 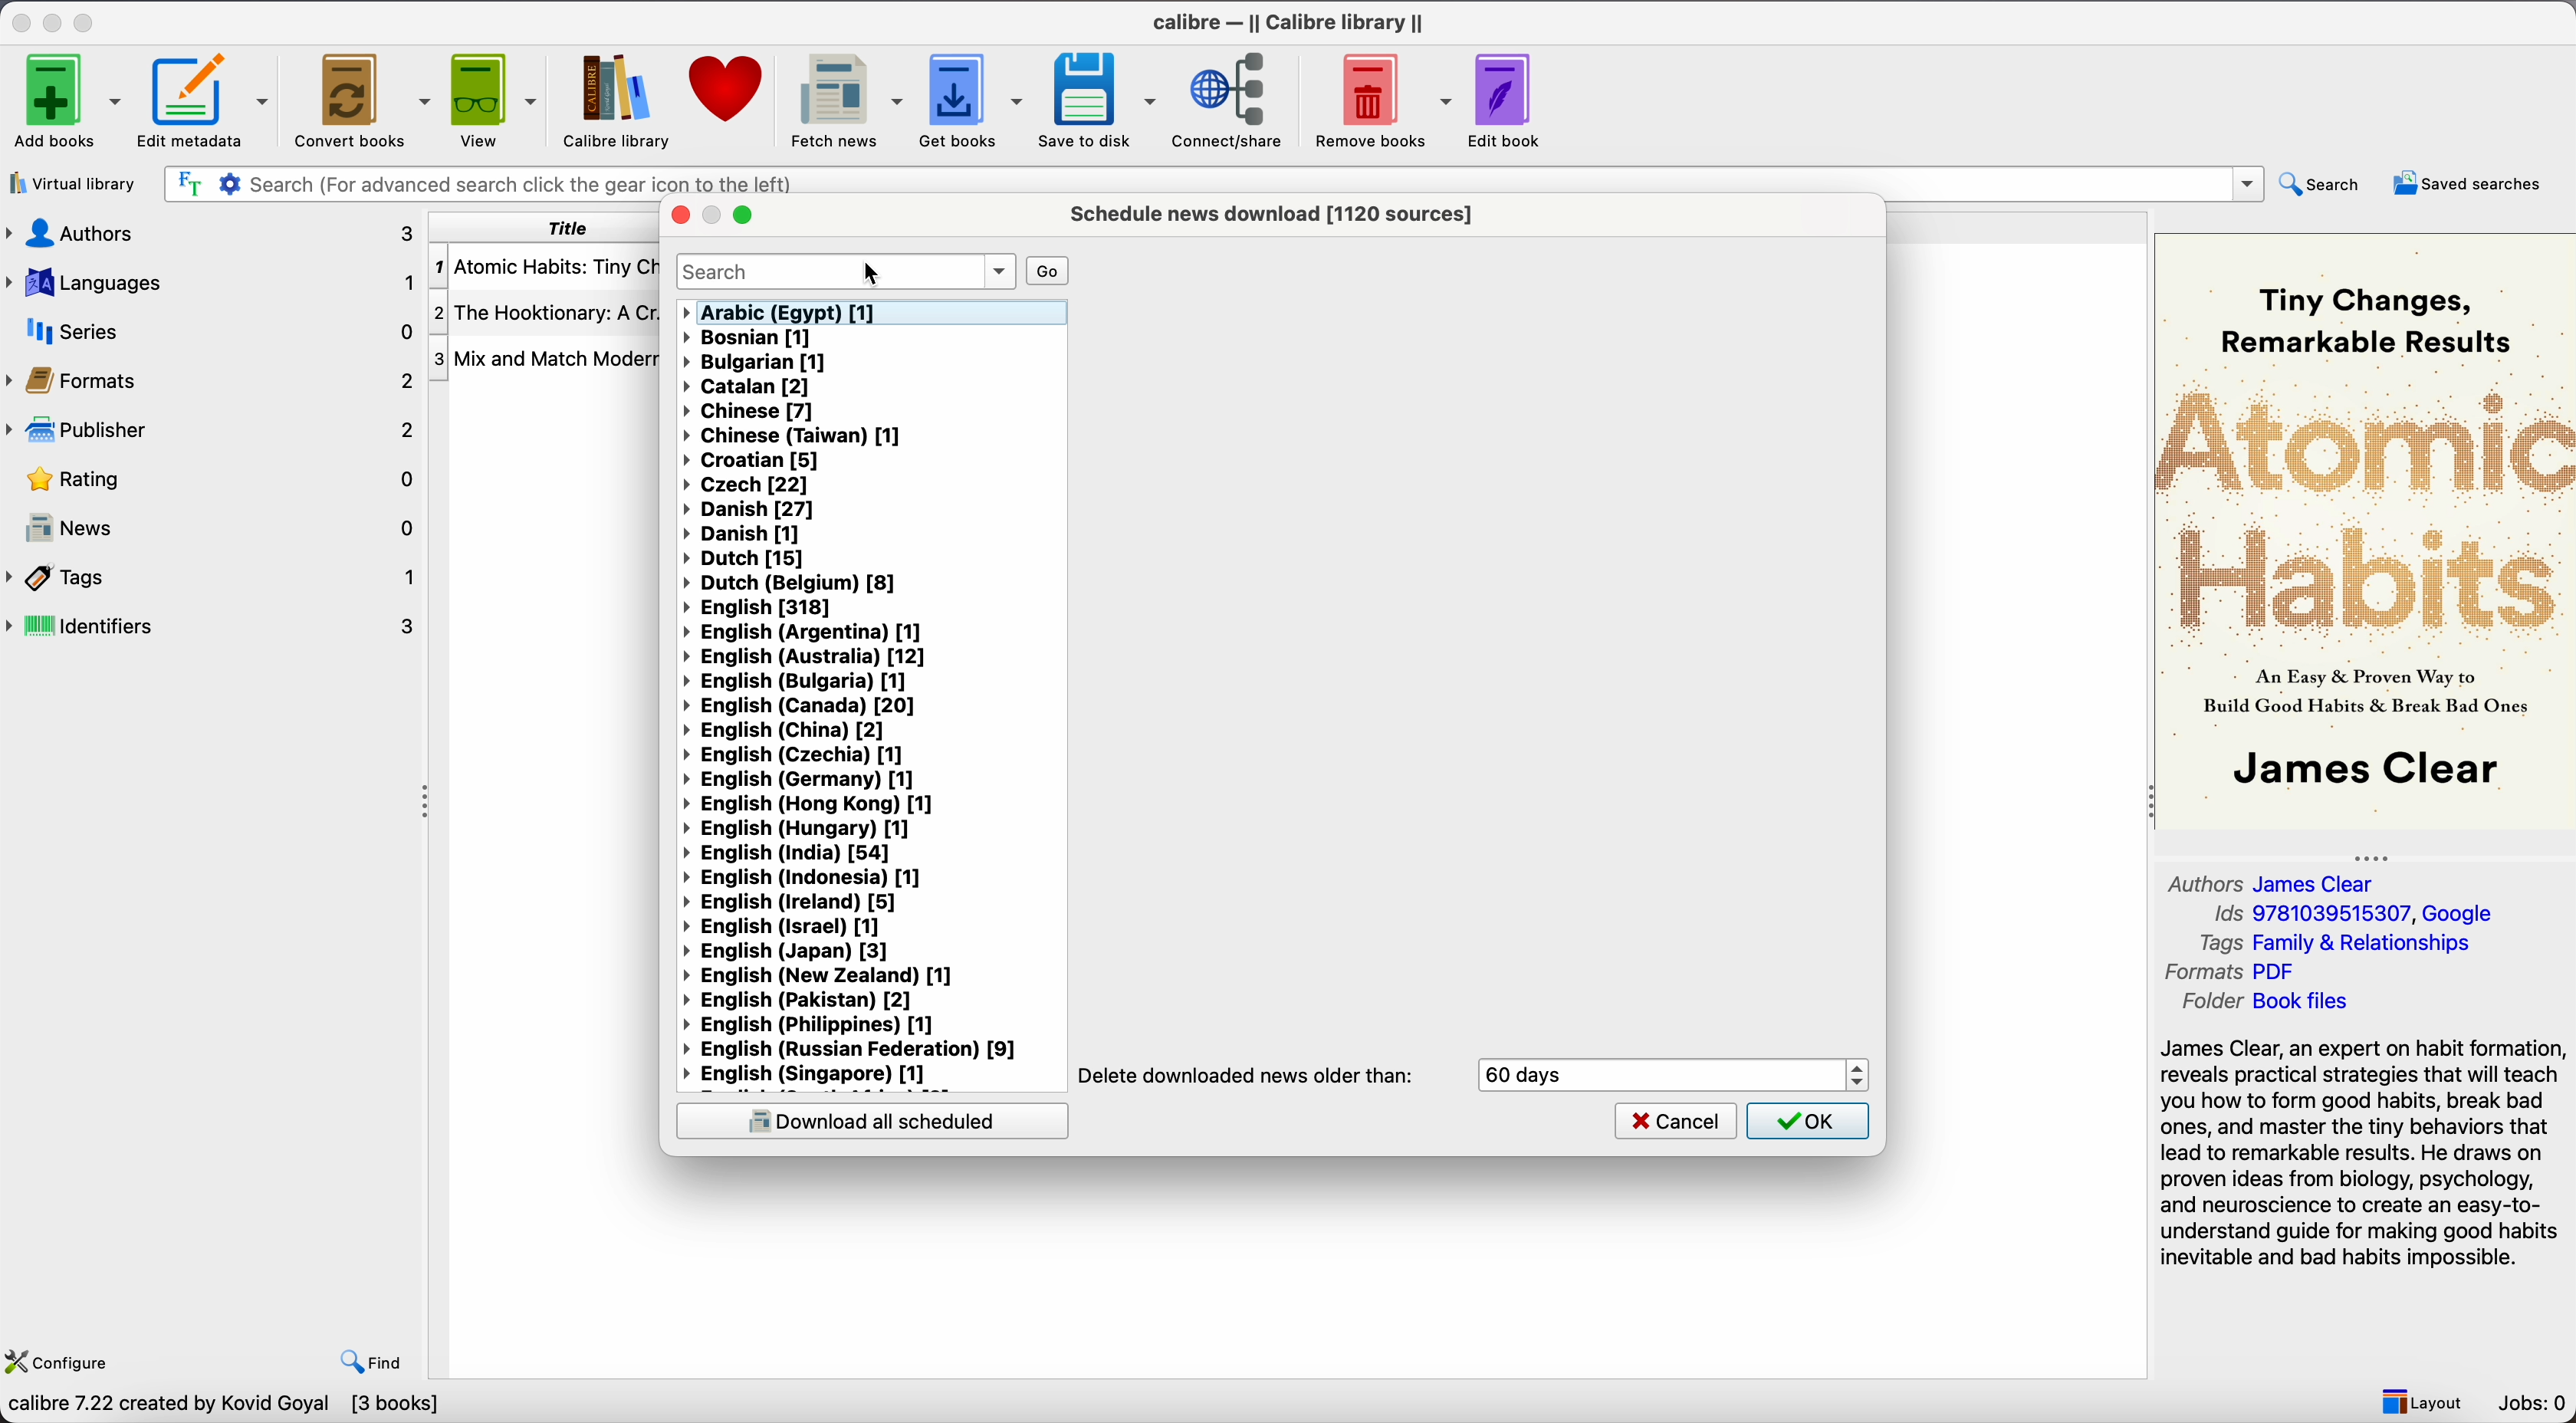 What do you see at coordinates (853, 1049) in the screenshot?
I see `English (Russian Federation) [9]` at bounding box center [853, 1049].